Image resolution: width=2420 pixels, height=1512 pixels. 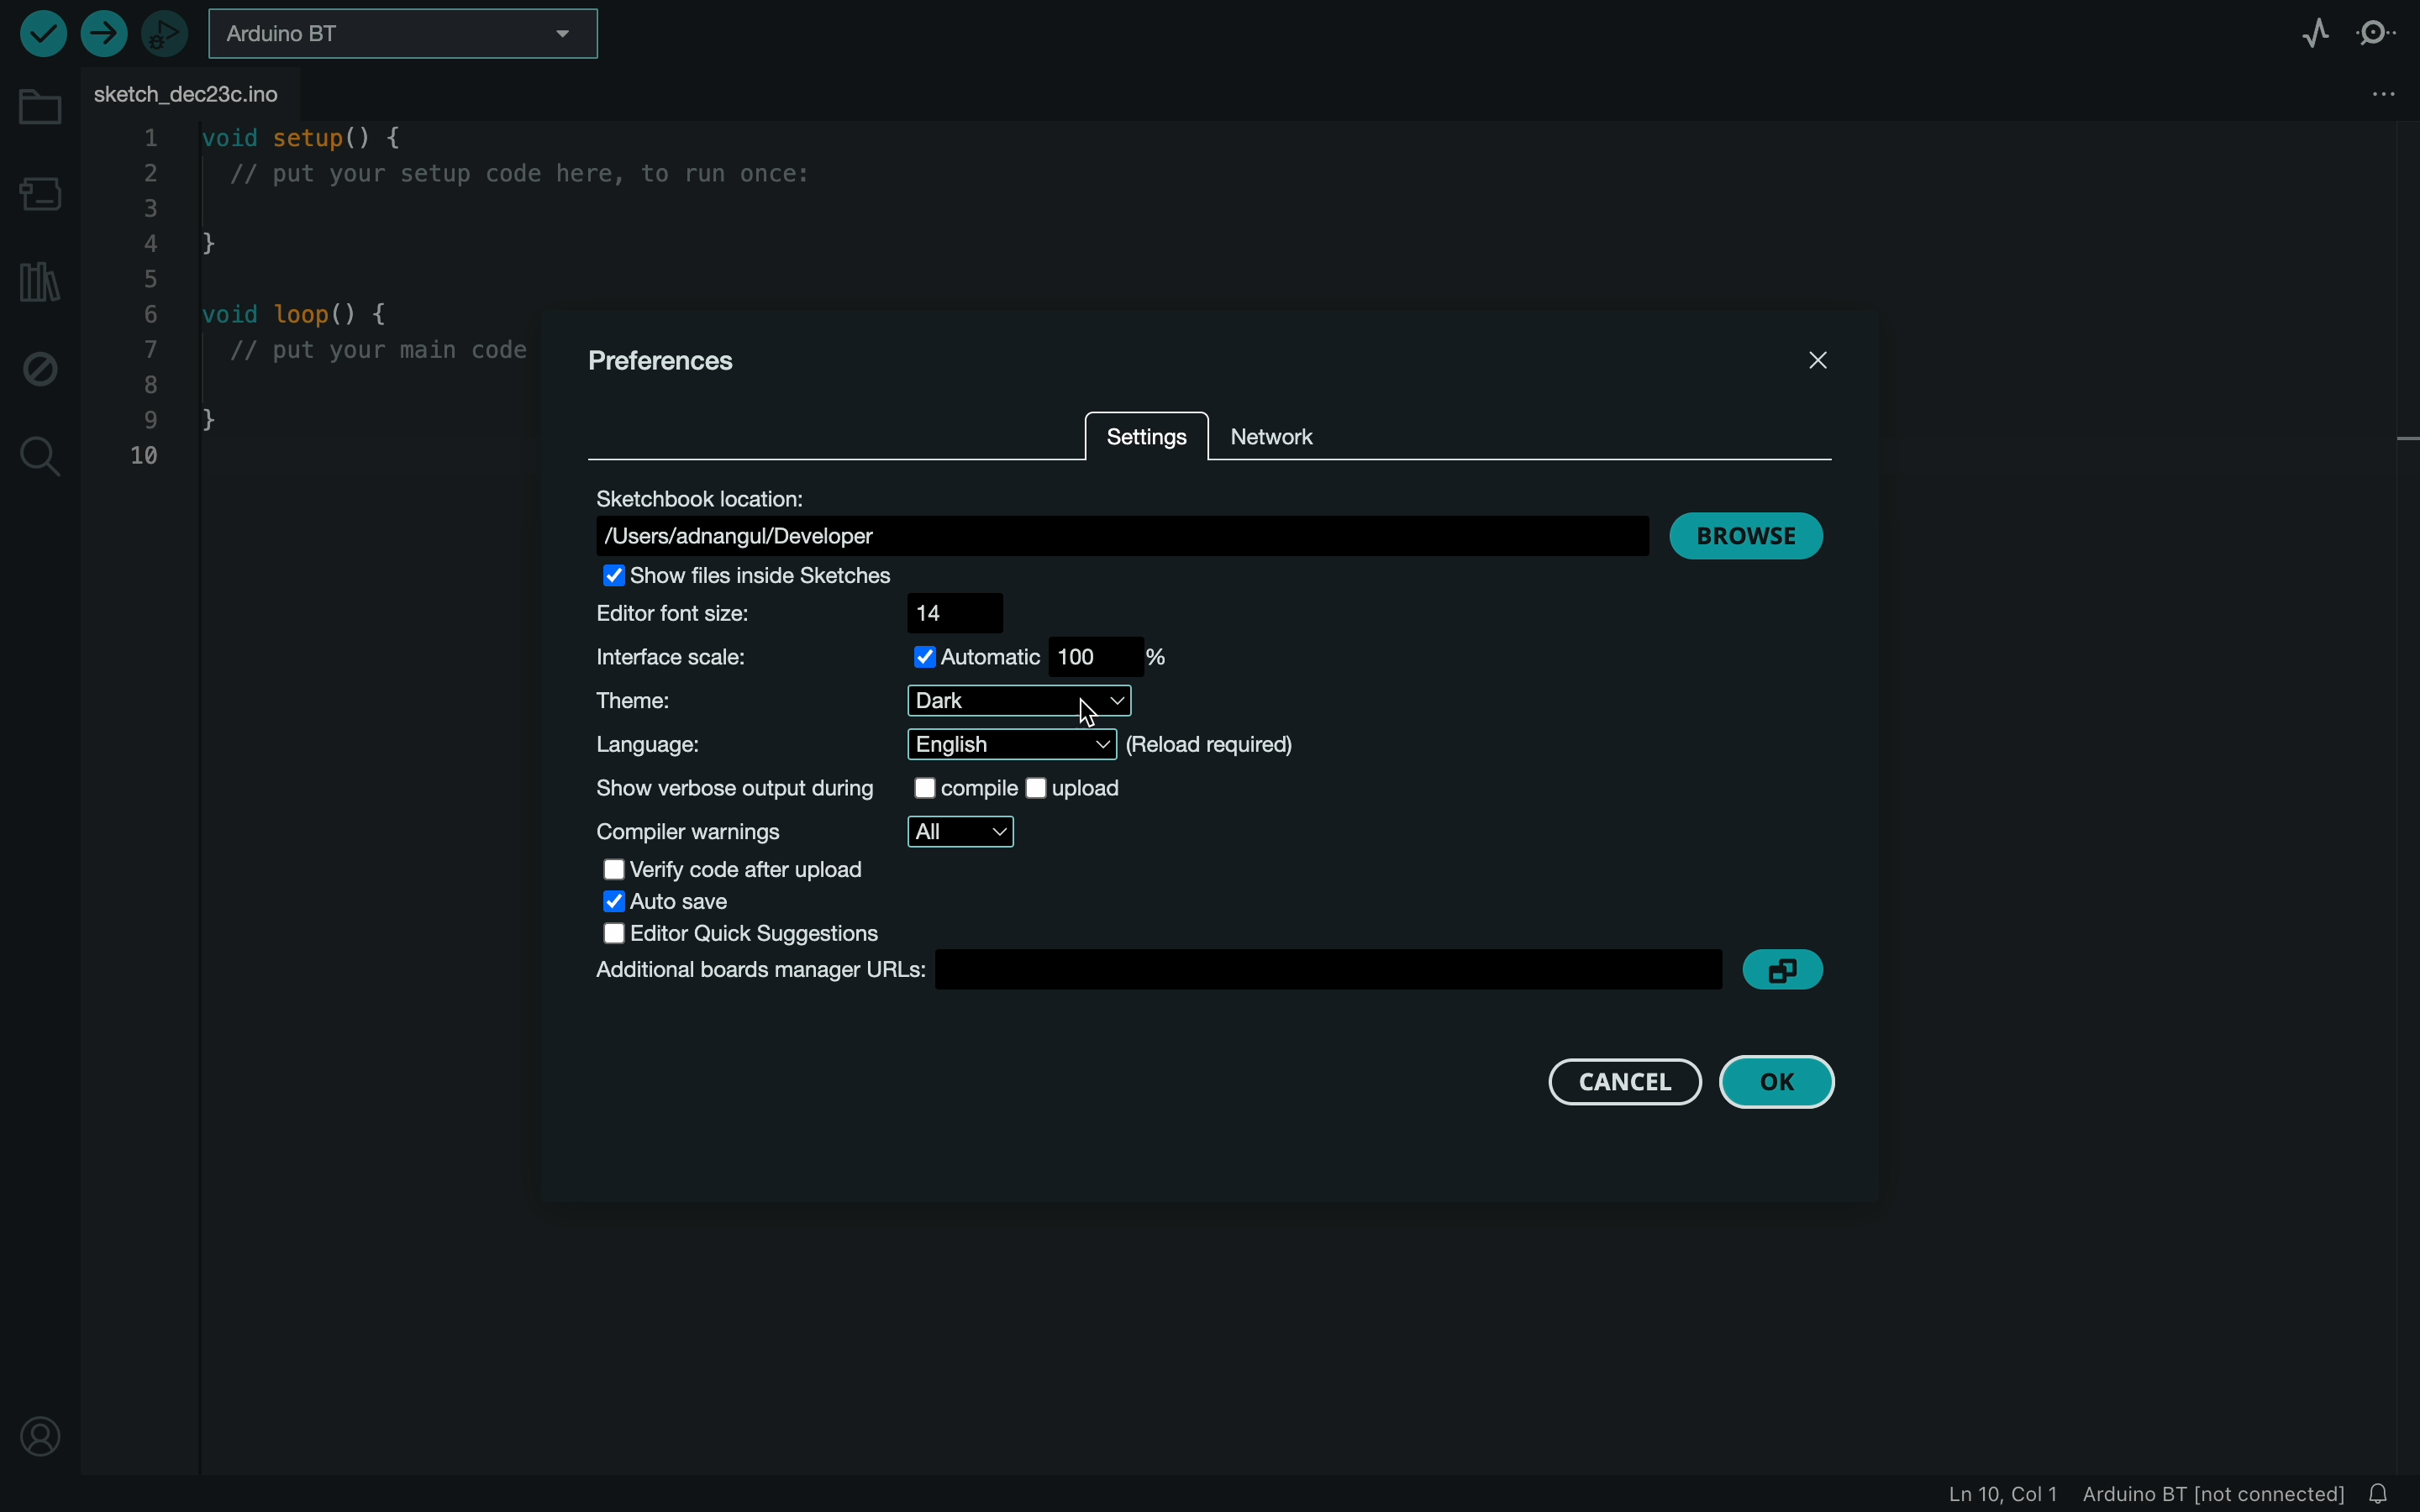 I want to click on network, so click(x=1292, y=434).